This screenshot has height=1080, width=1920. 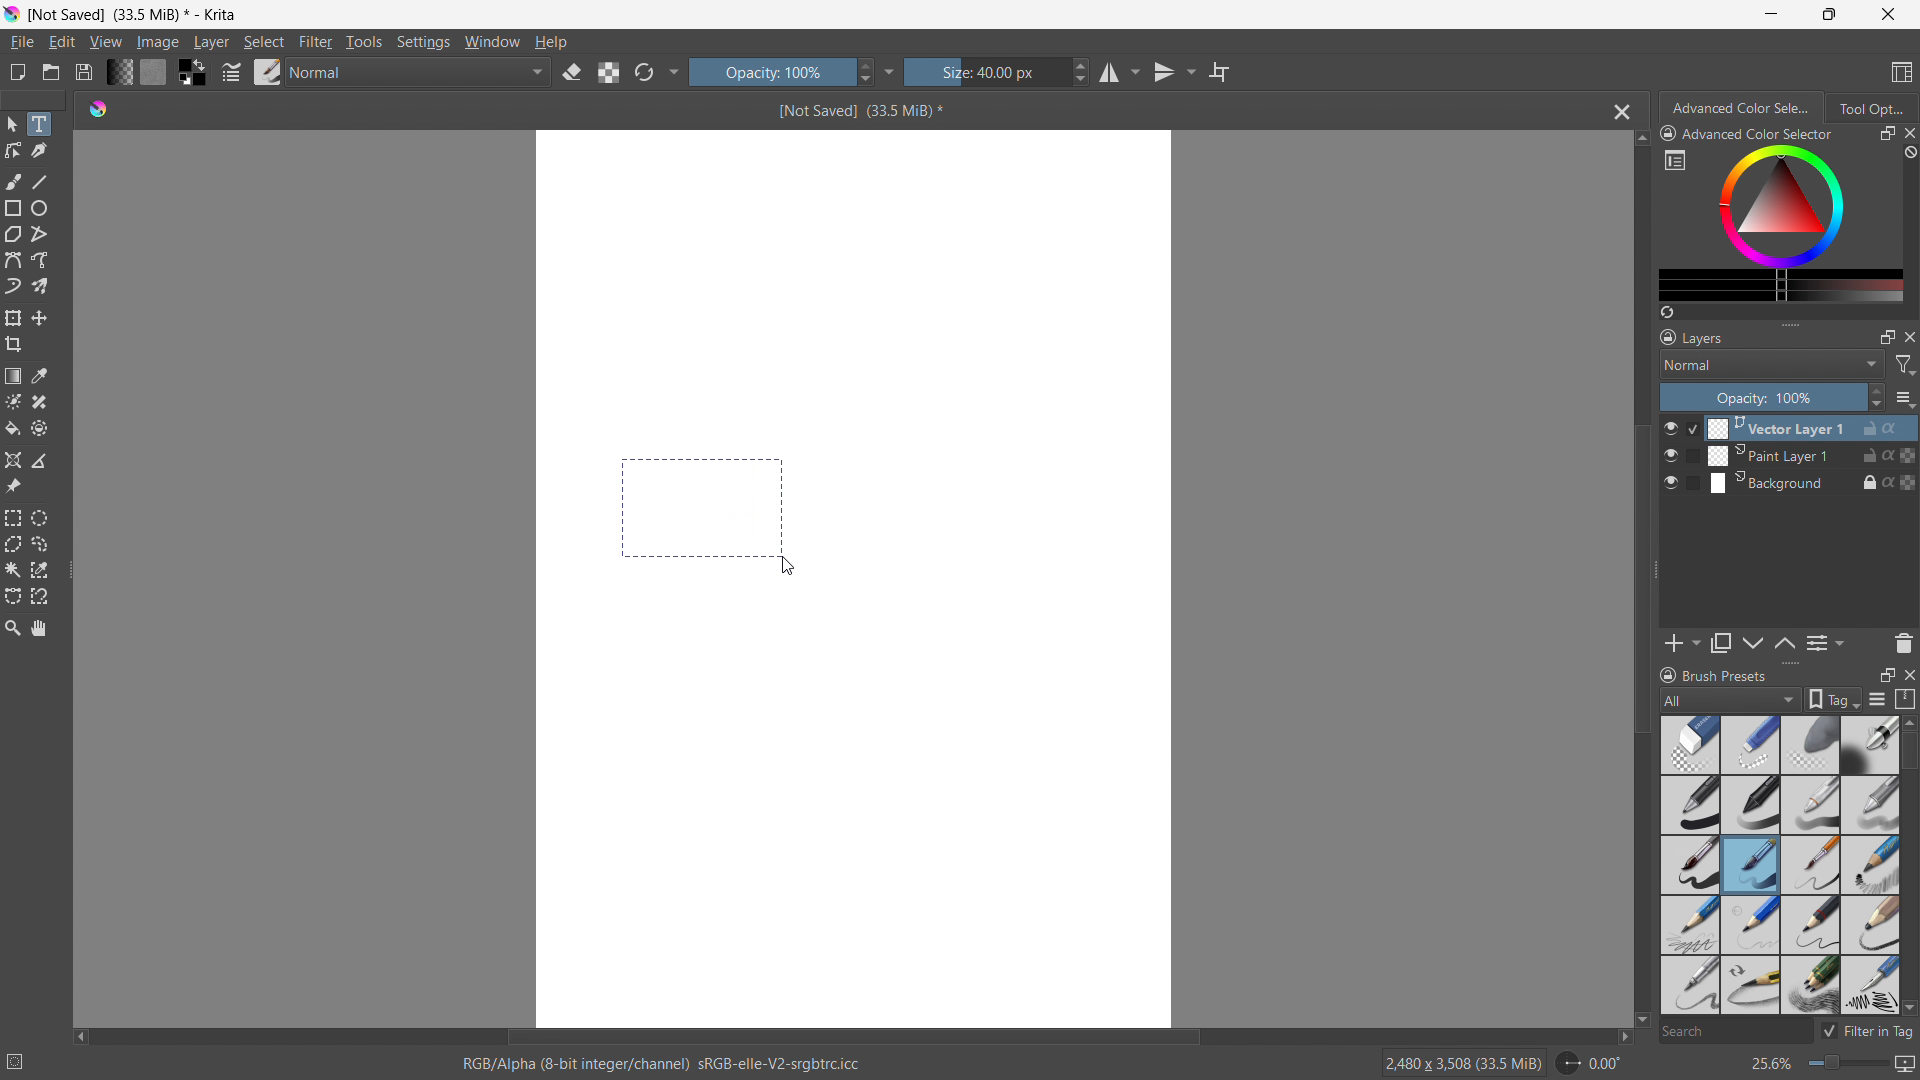 What do you see at coordinates (1908, 336) in the screenshot?
I see `close` at bounding box center [1908, 336].